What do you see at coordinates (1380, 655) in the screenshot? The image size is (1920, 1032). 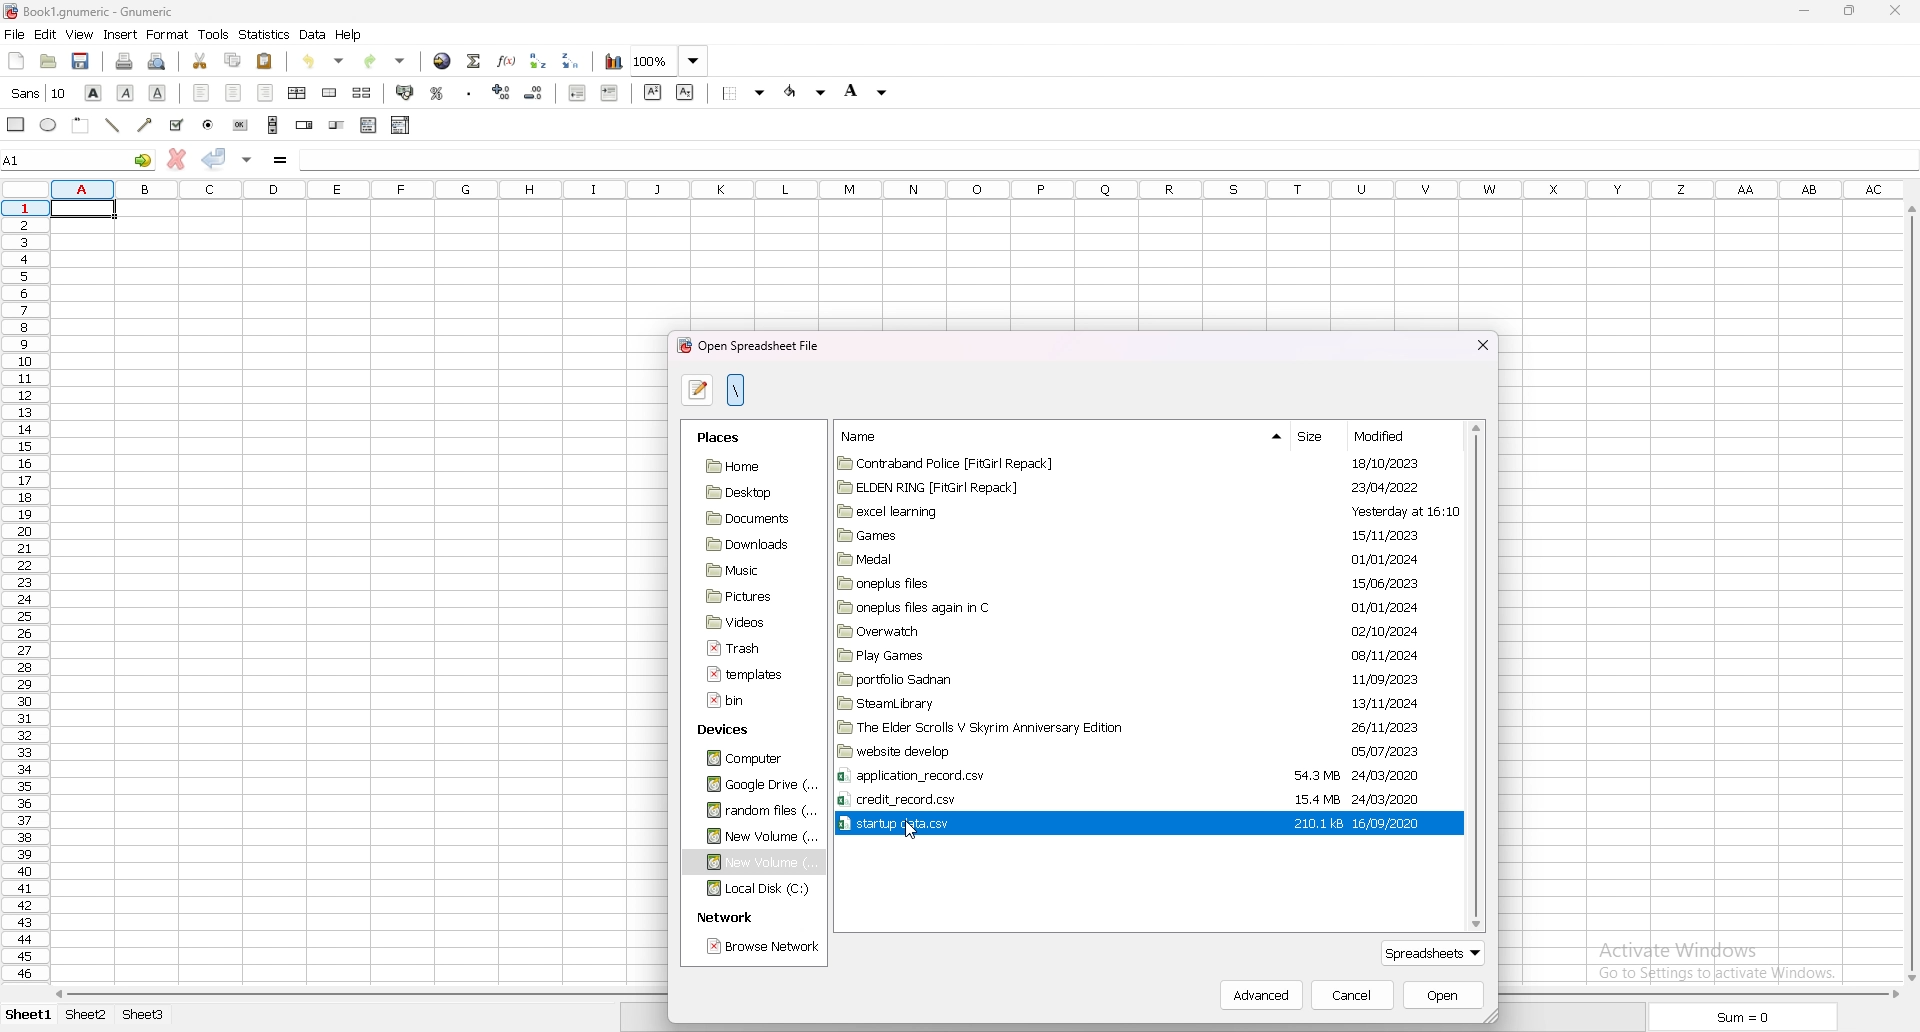 I see `08/11/2024` at bounding box center [1380, 655].